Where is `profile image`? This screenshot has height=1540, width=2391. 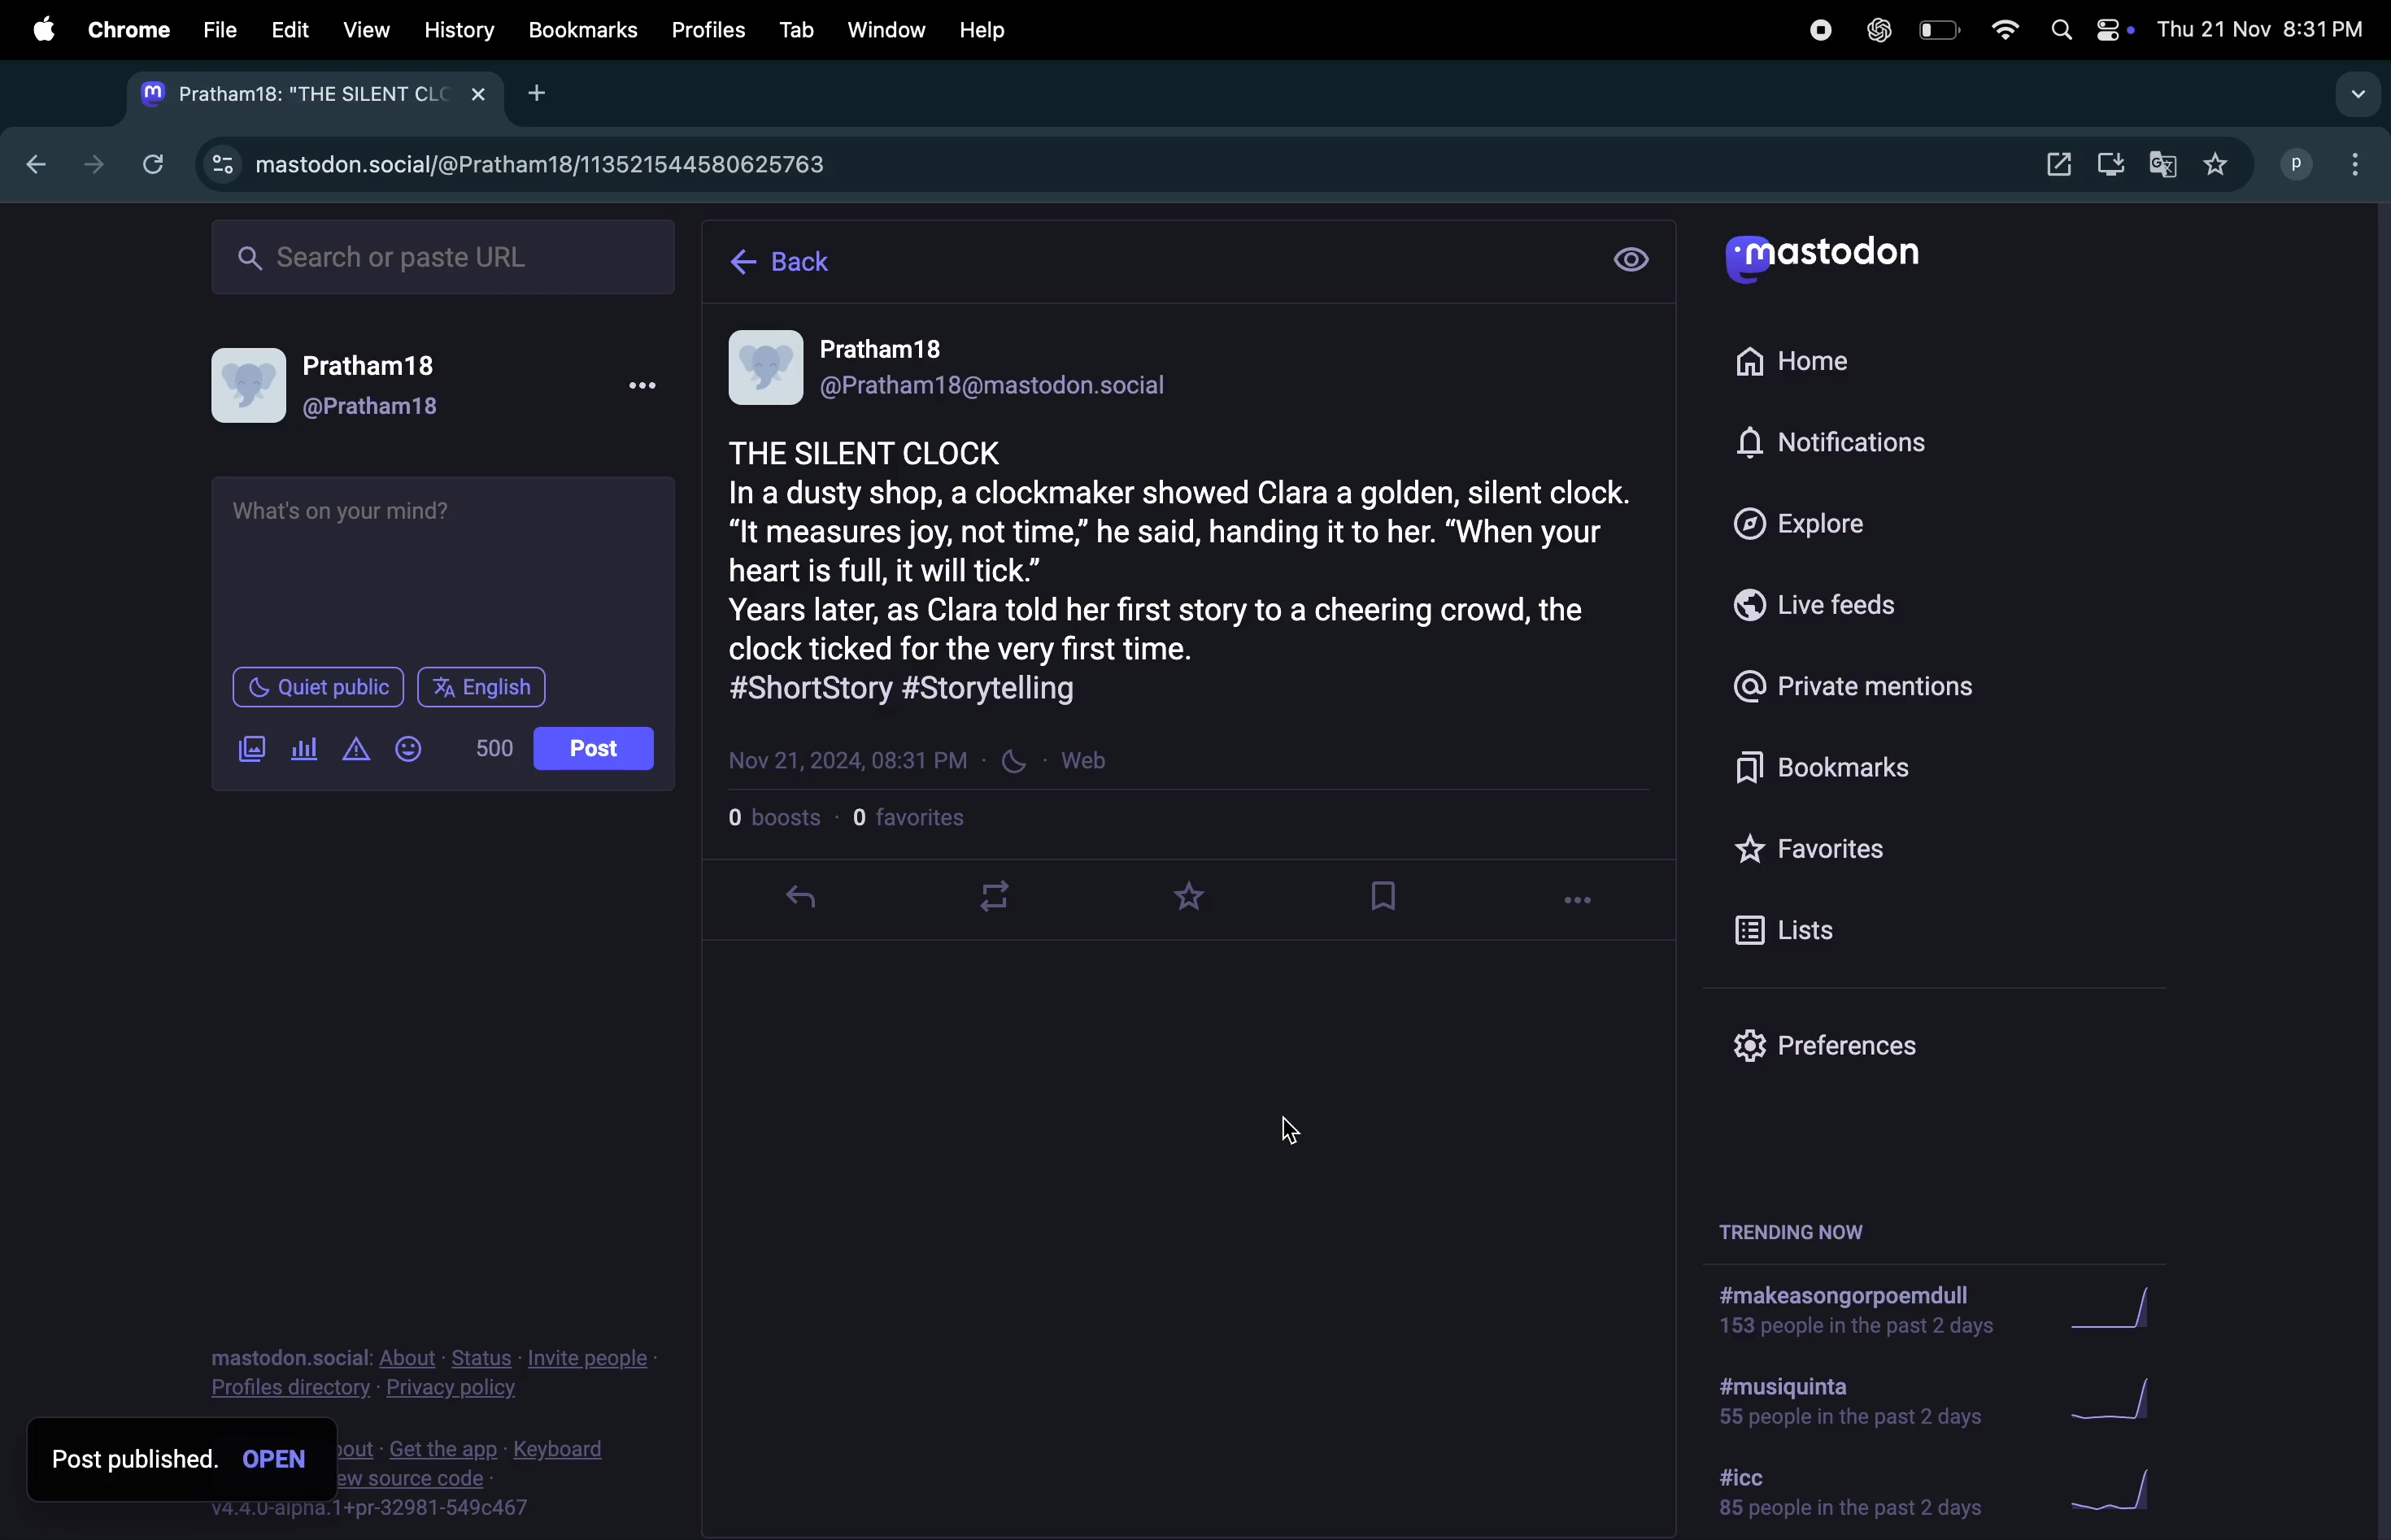
profile image is located at coordinates (761, 364).